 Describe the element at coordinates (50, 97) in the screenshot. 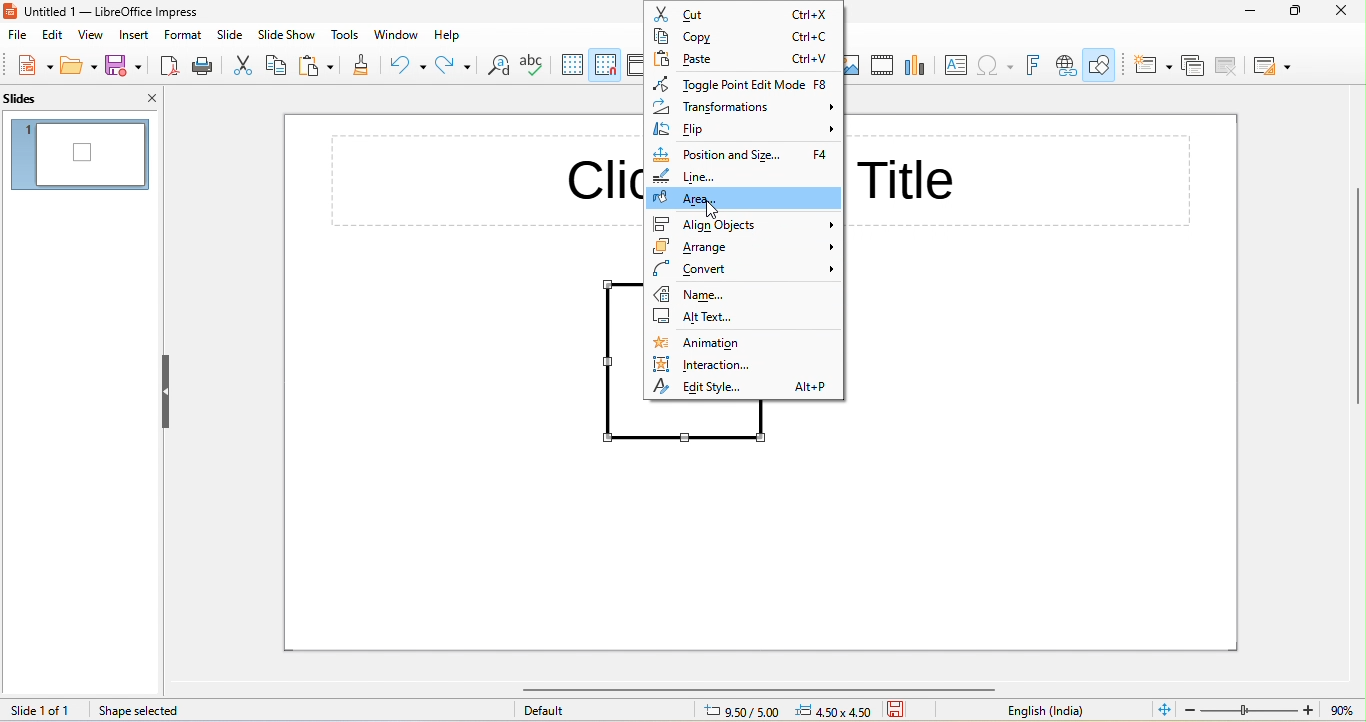

I see `slides` at that location.